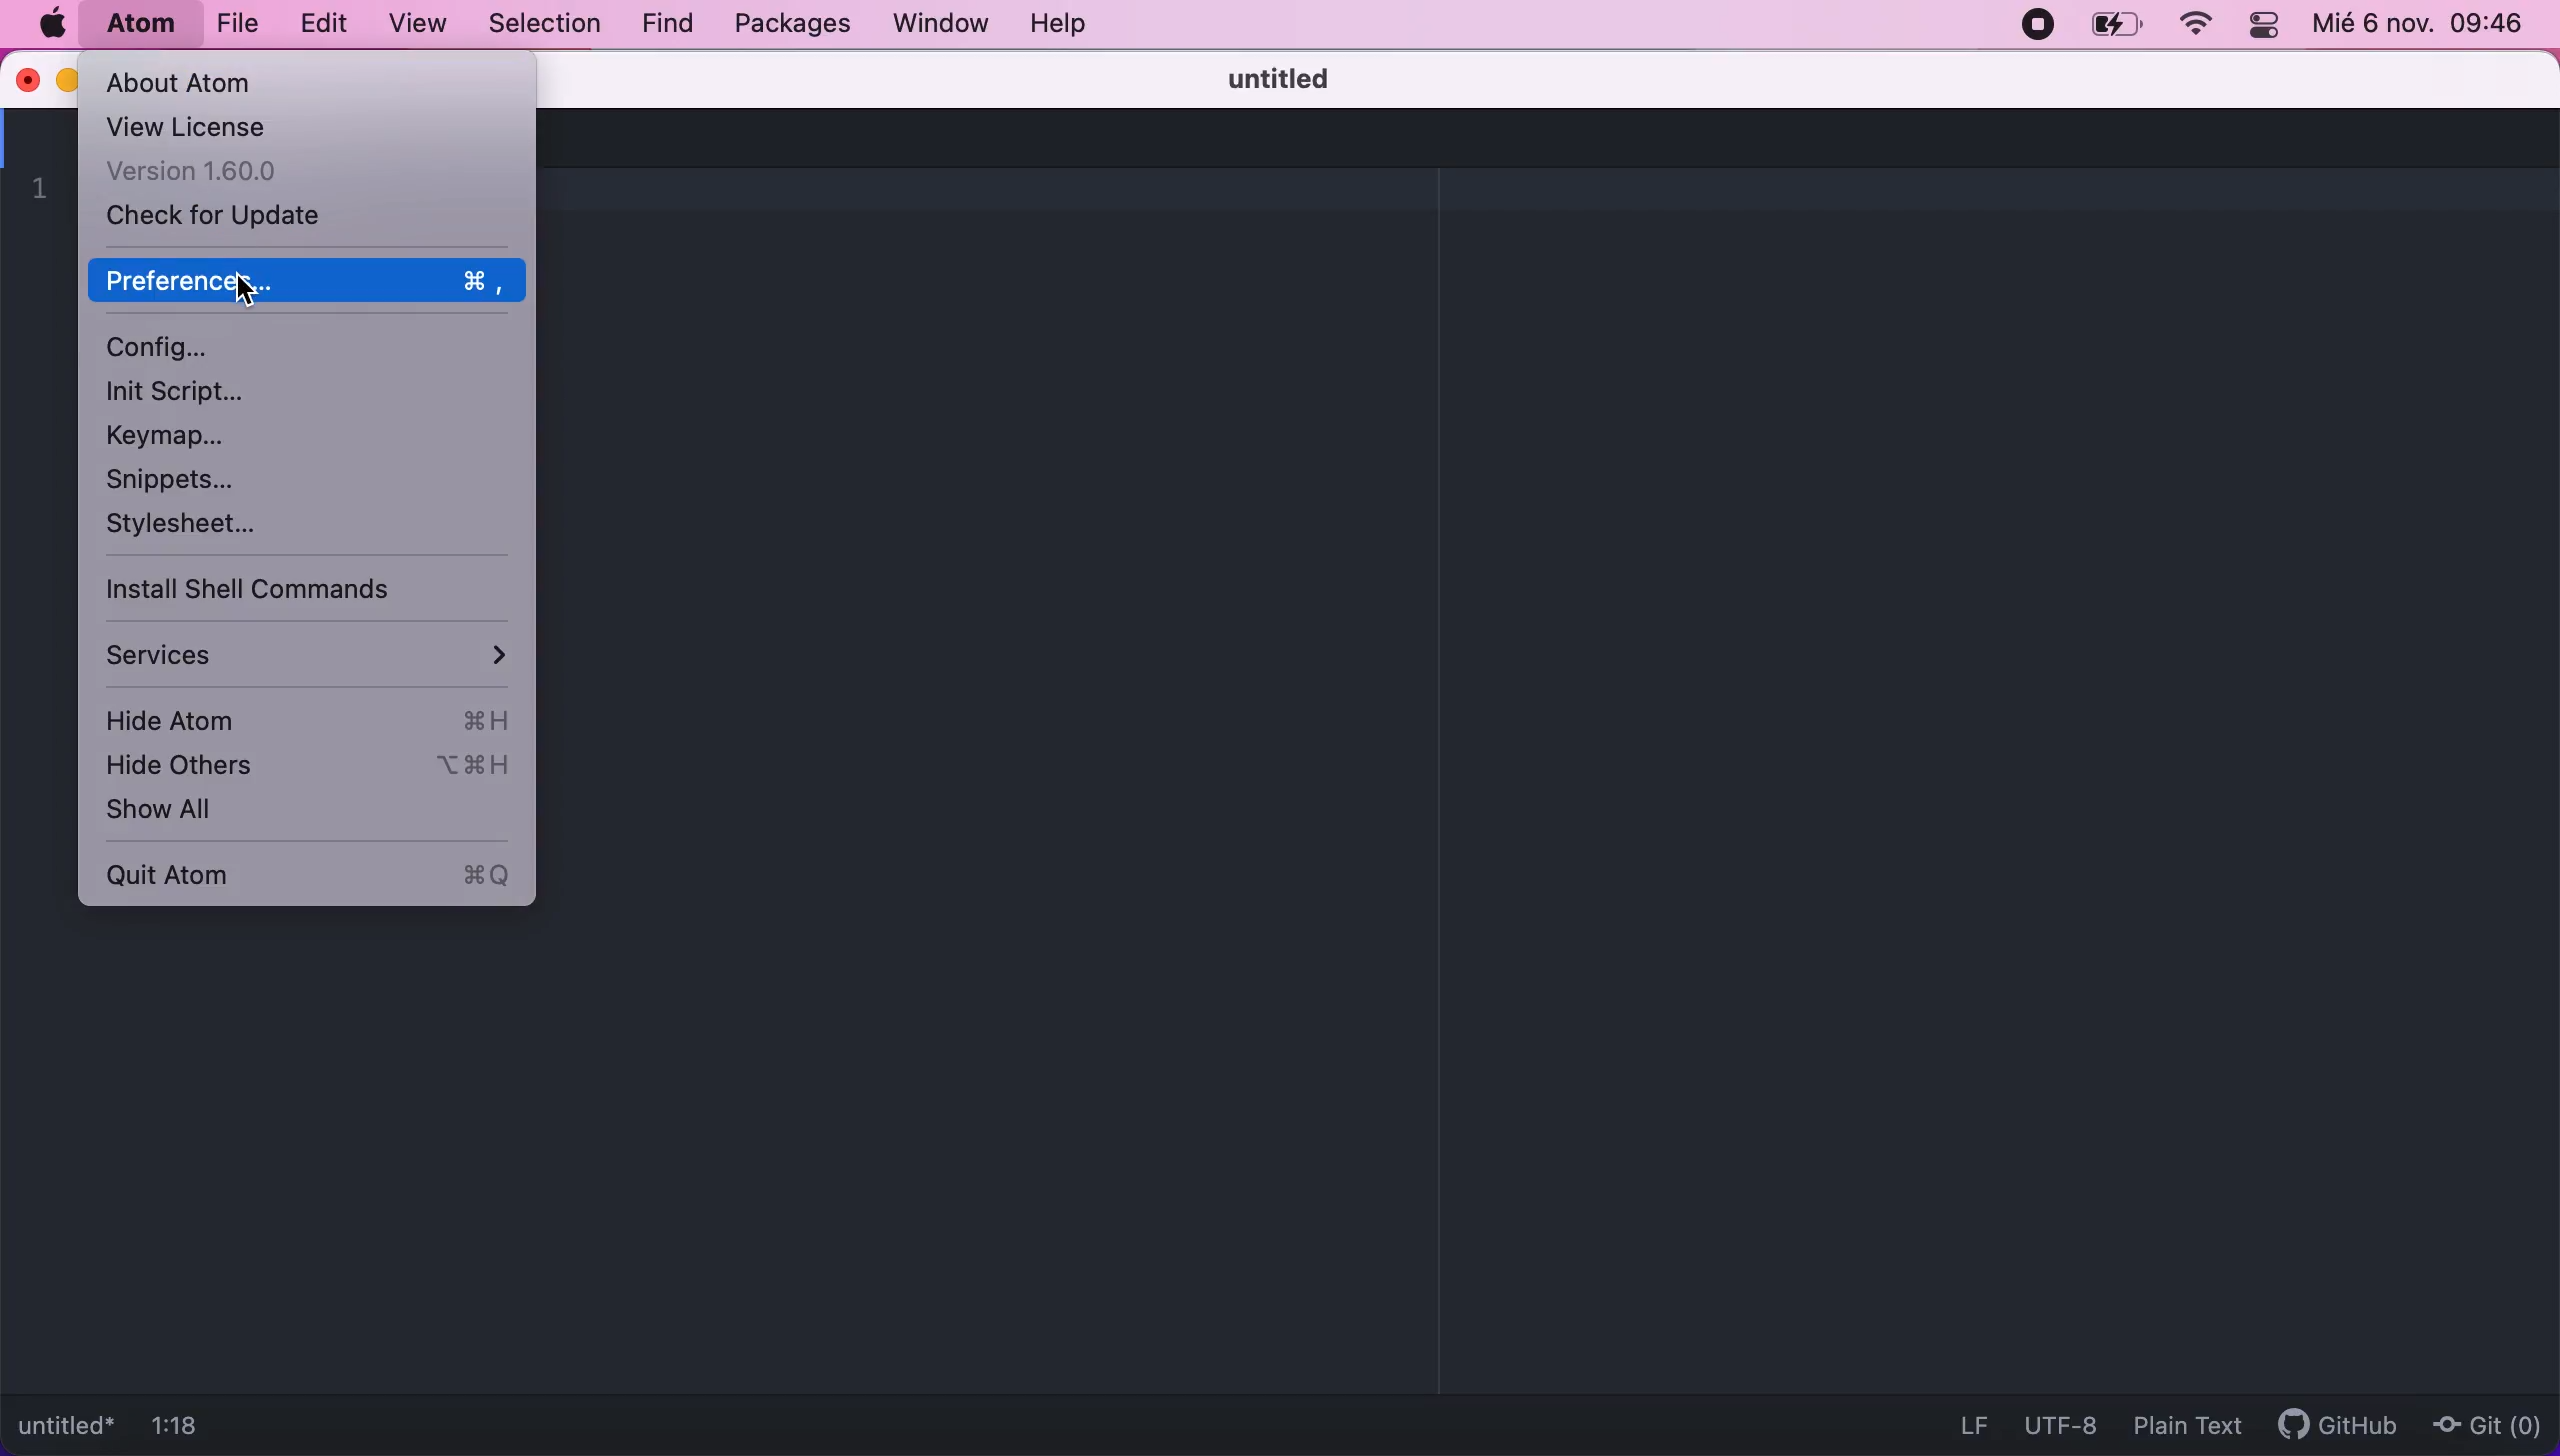 This screenshot has width=2560, height=1456. Describe the element at coordinates (64, 1426) in the screenshot. I see `untitled*` at that location.